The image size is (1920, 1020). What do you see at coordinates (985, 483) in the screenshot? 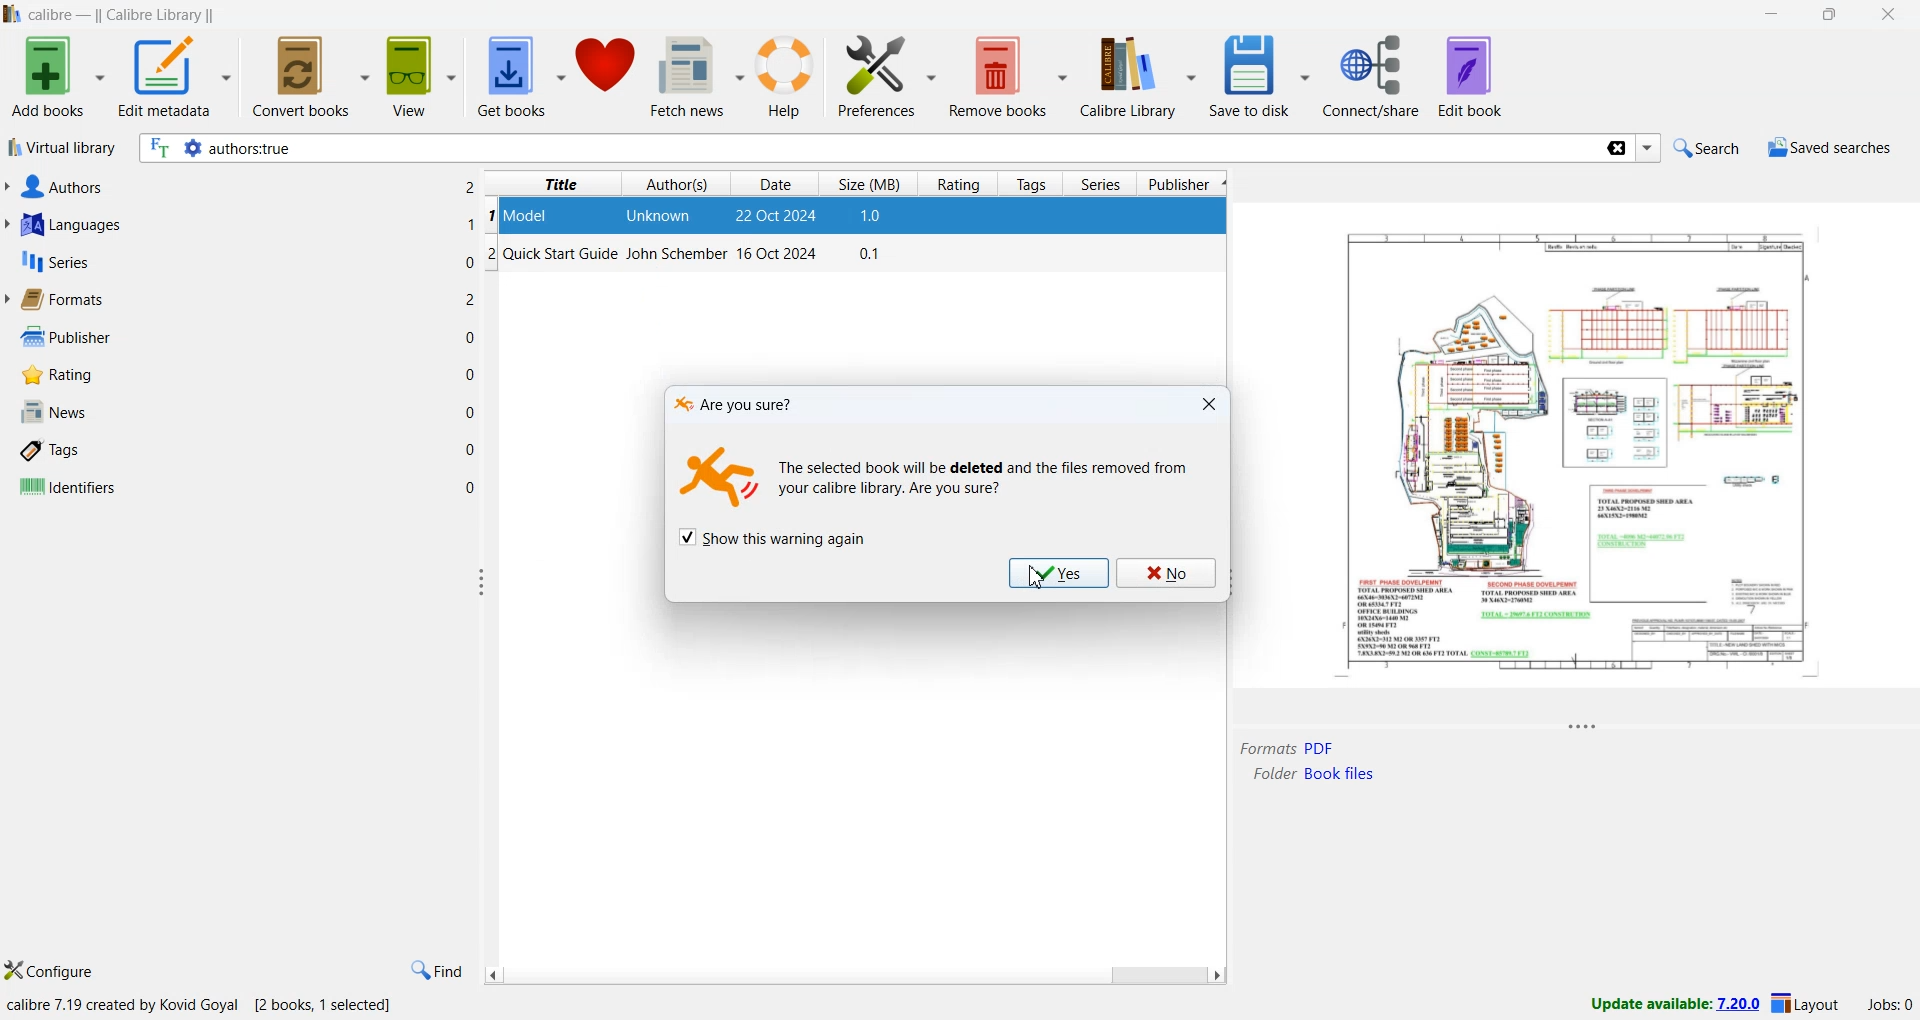
I see `text` at bounding box center [985, 483].